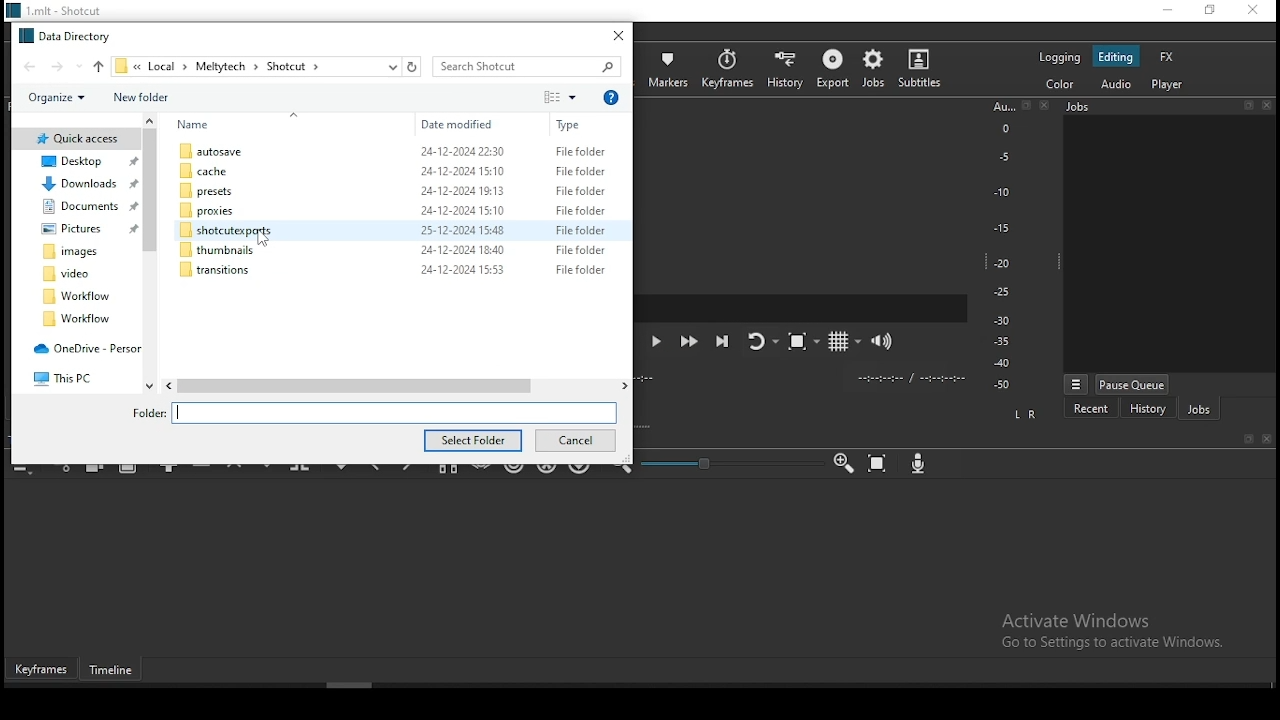  Describe the element at coordinates (83, 350) in the screenshot. I see `One Drive` at that location.